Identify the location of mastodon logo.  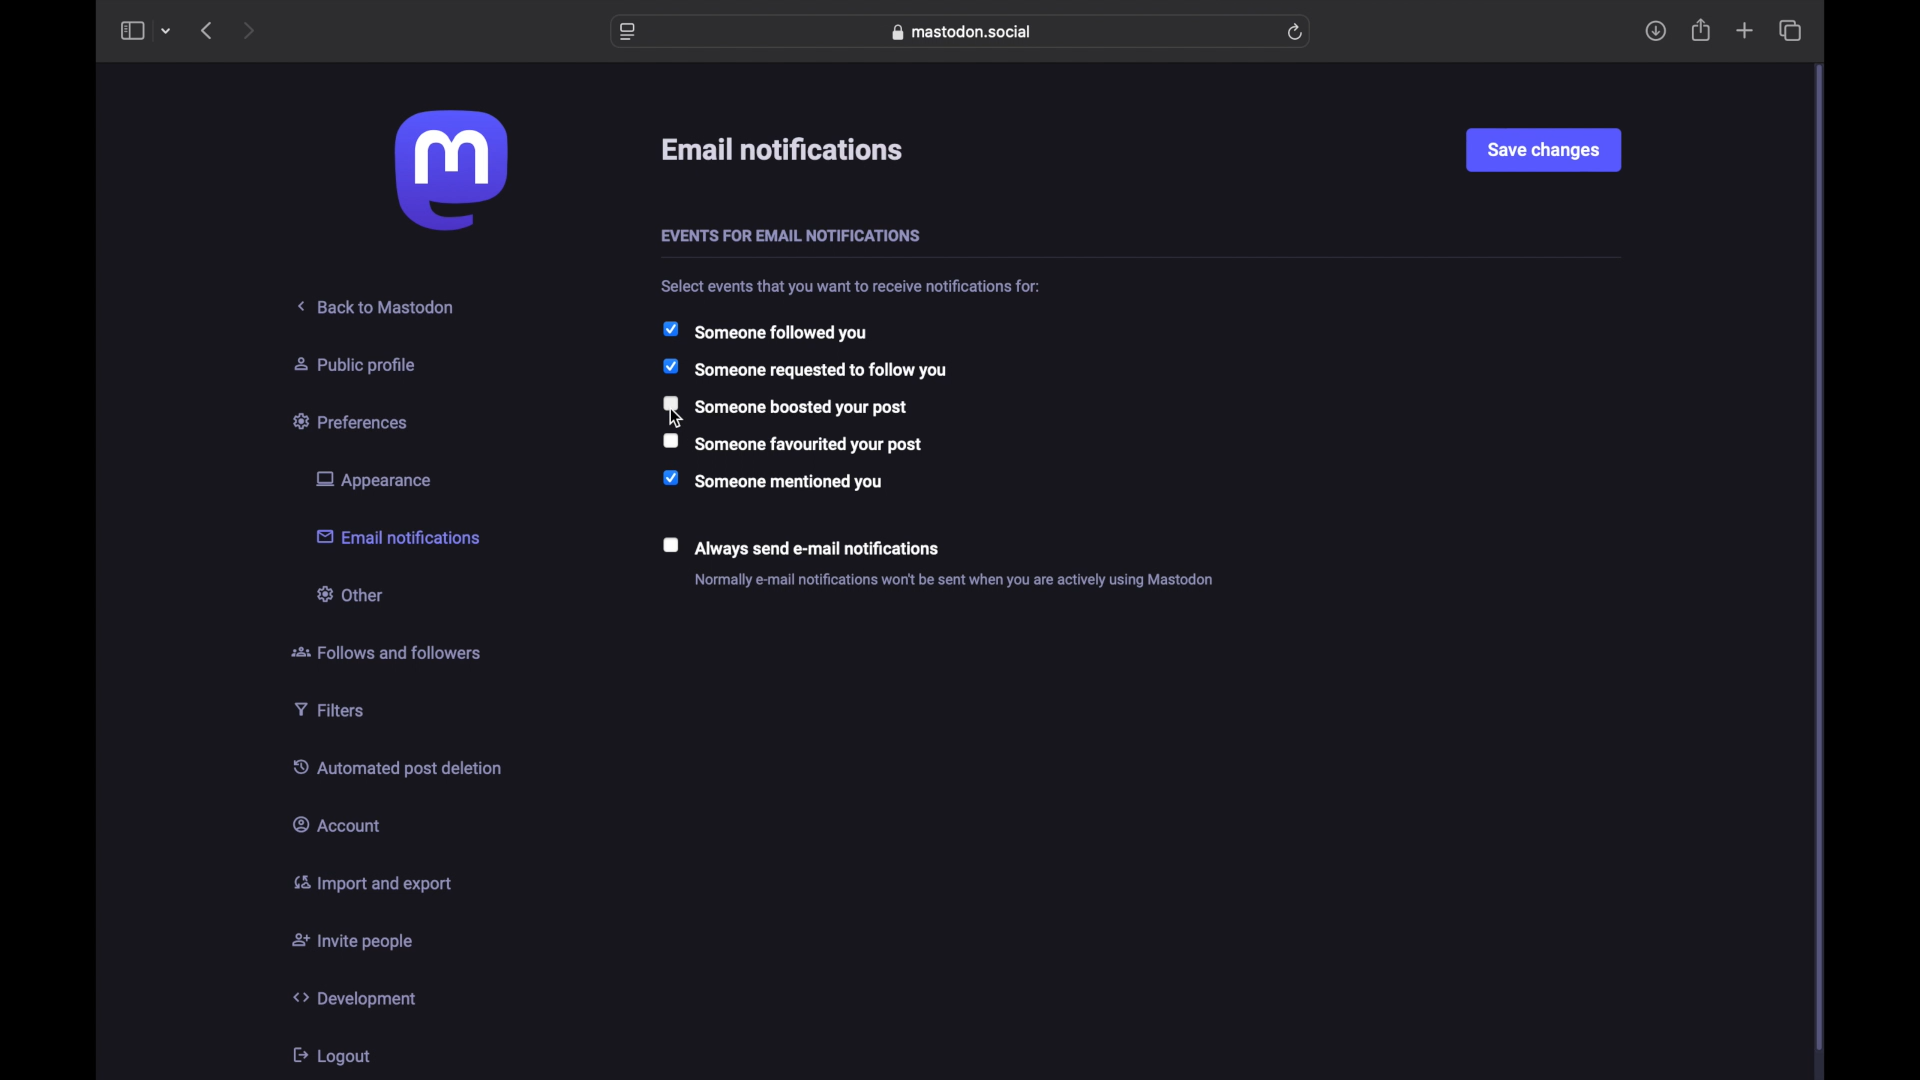
(451, 170).